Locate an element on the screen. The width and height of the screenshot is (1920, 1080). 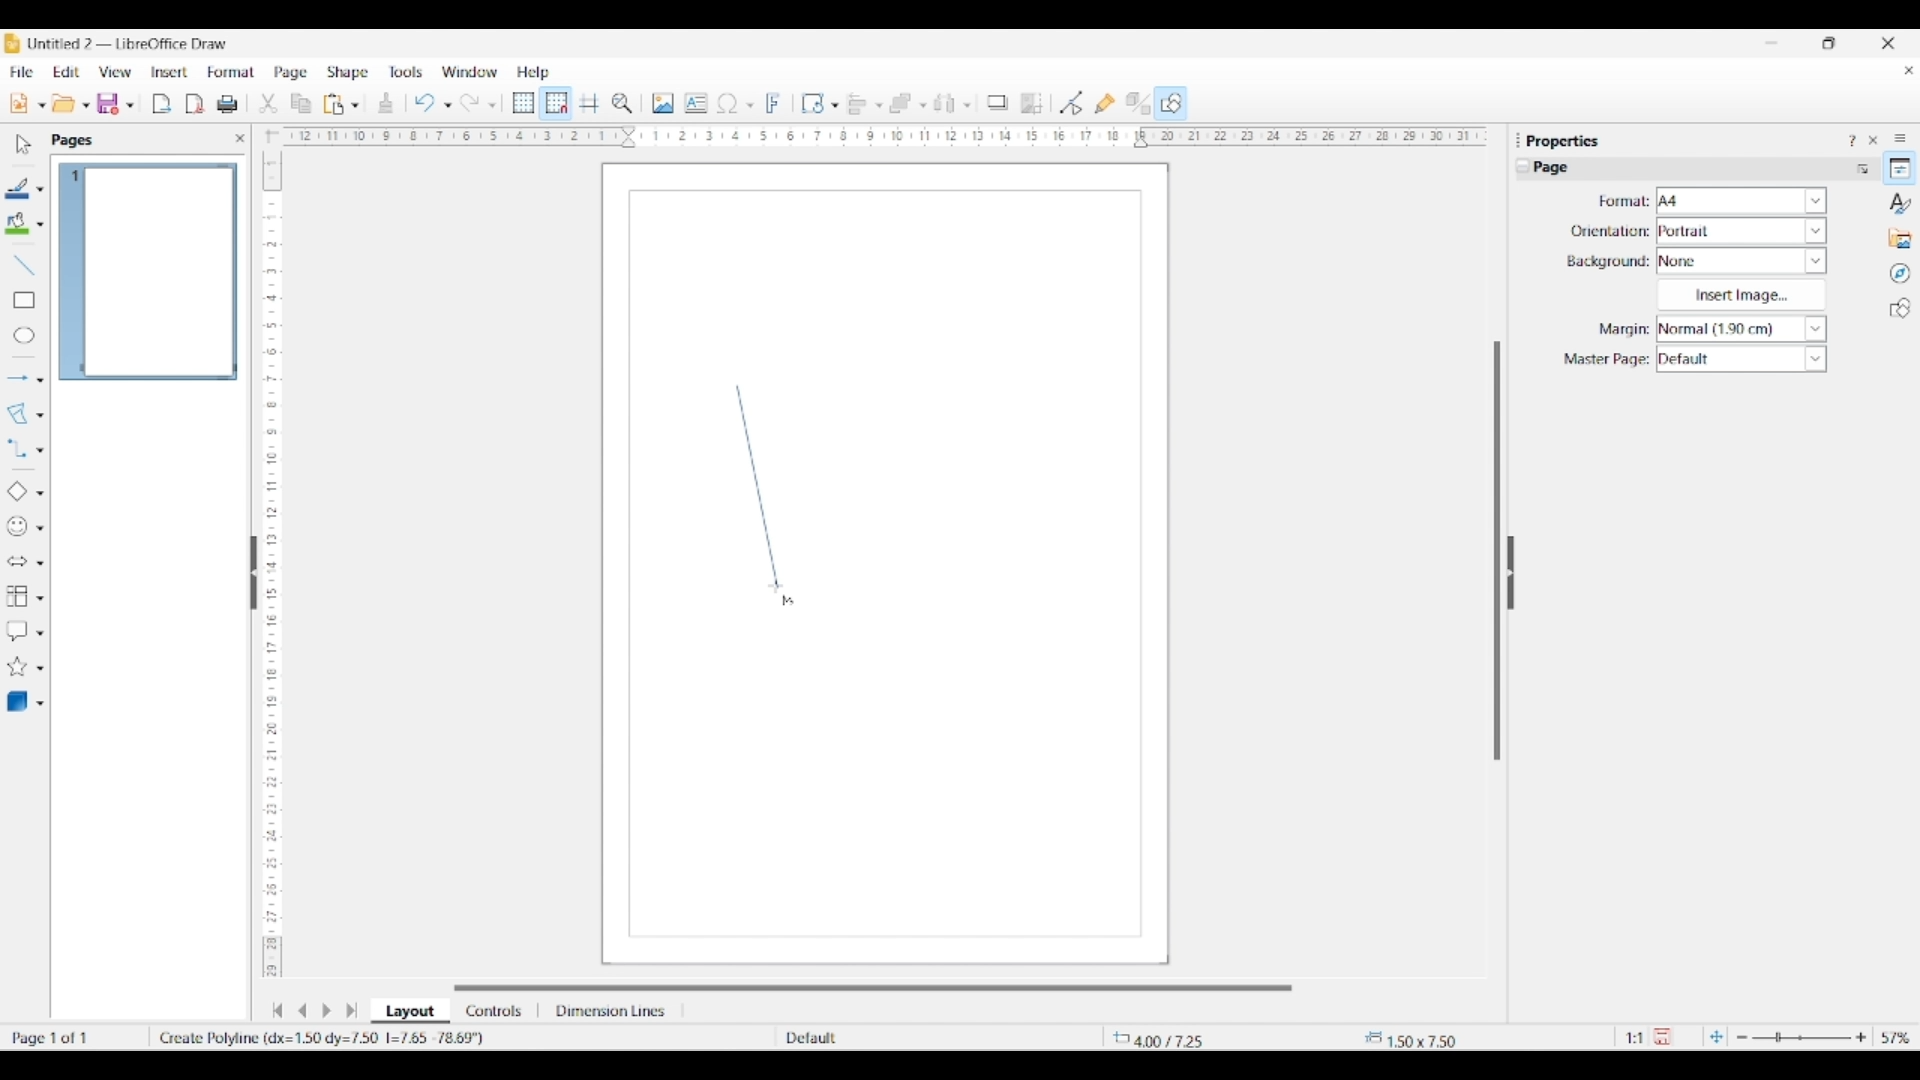
Current page w.r.t. total number of pages is located at coordinates (74, 1037).